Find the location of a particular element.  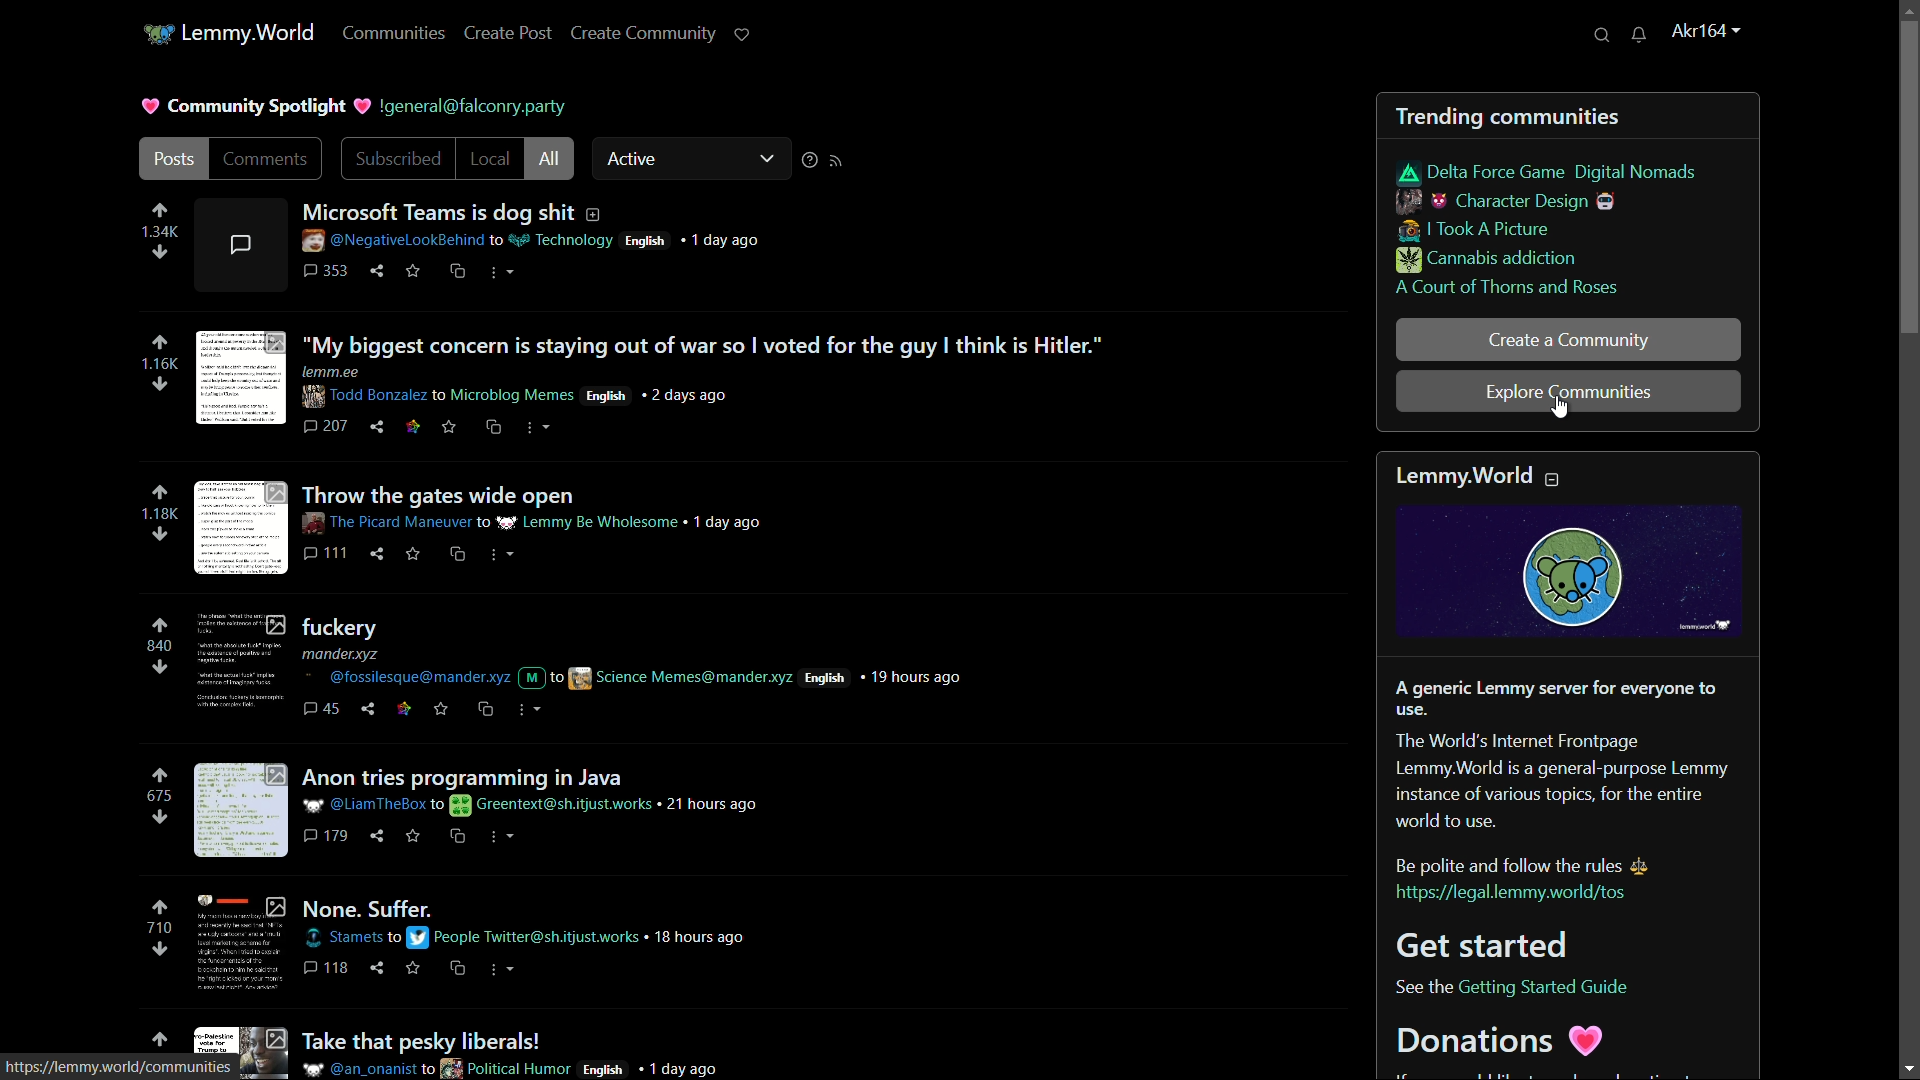

share is located at coordinates (371, 708).